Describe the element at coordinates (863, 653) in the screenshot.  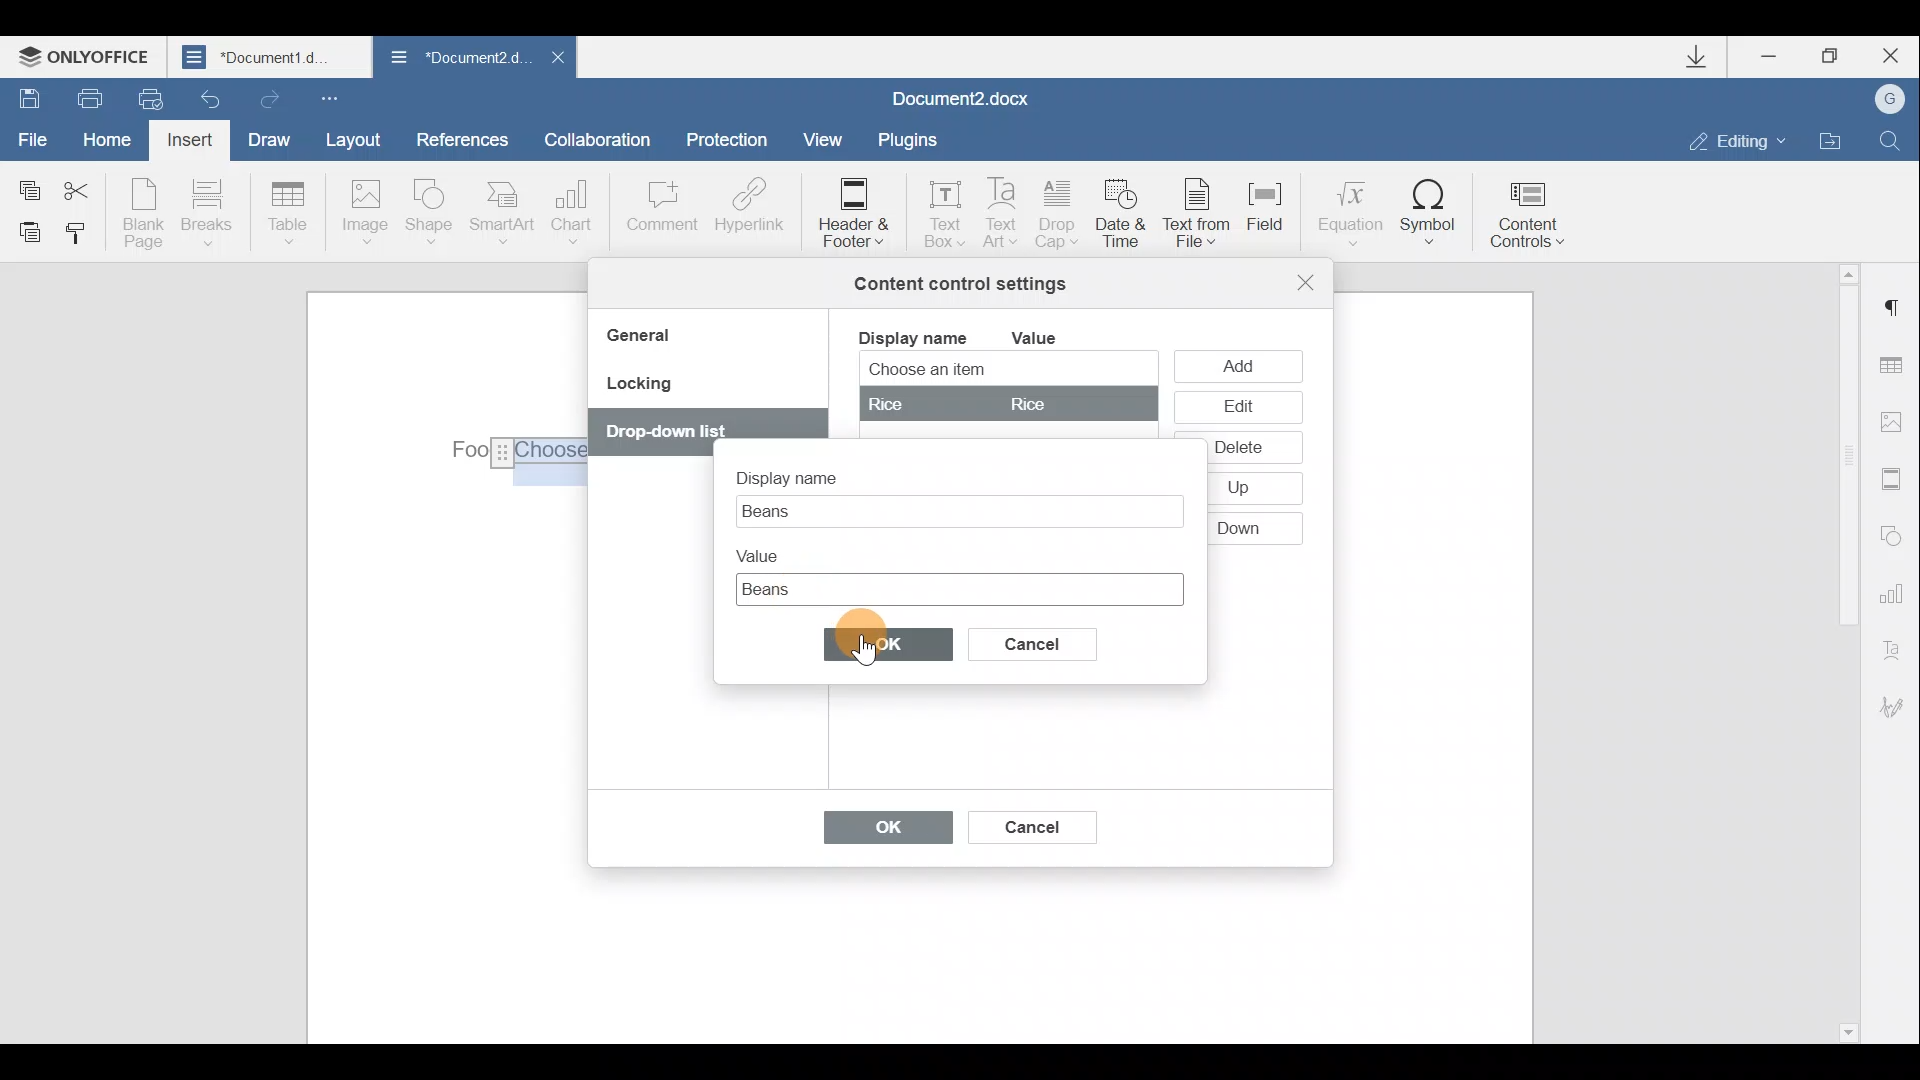
I see `Cursor` at that location.